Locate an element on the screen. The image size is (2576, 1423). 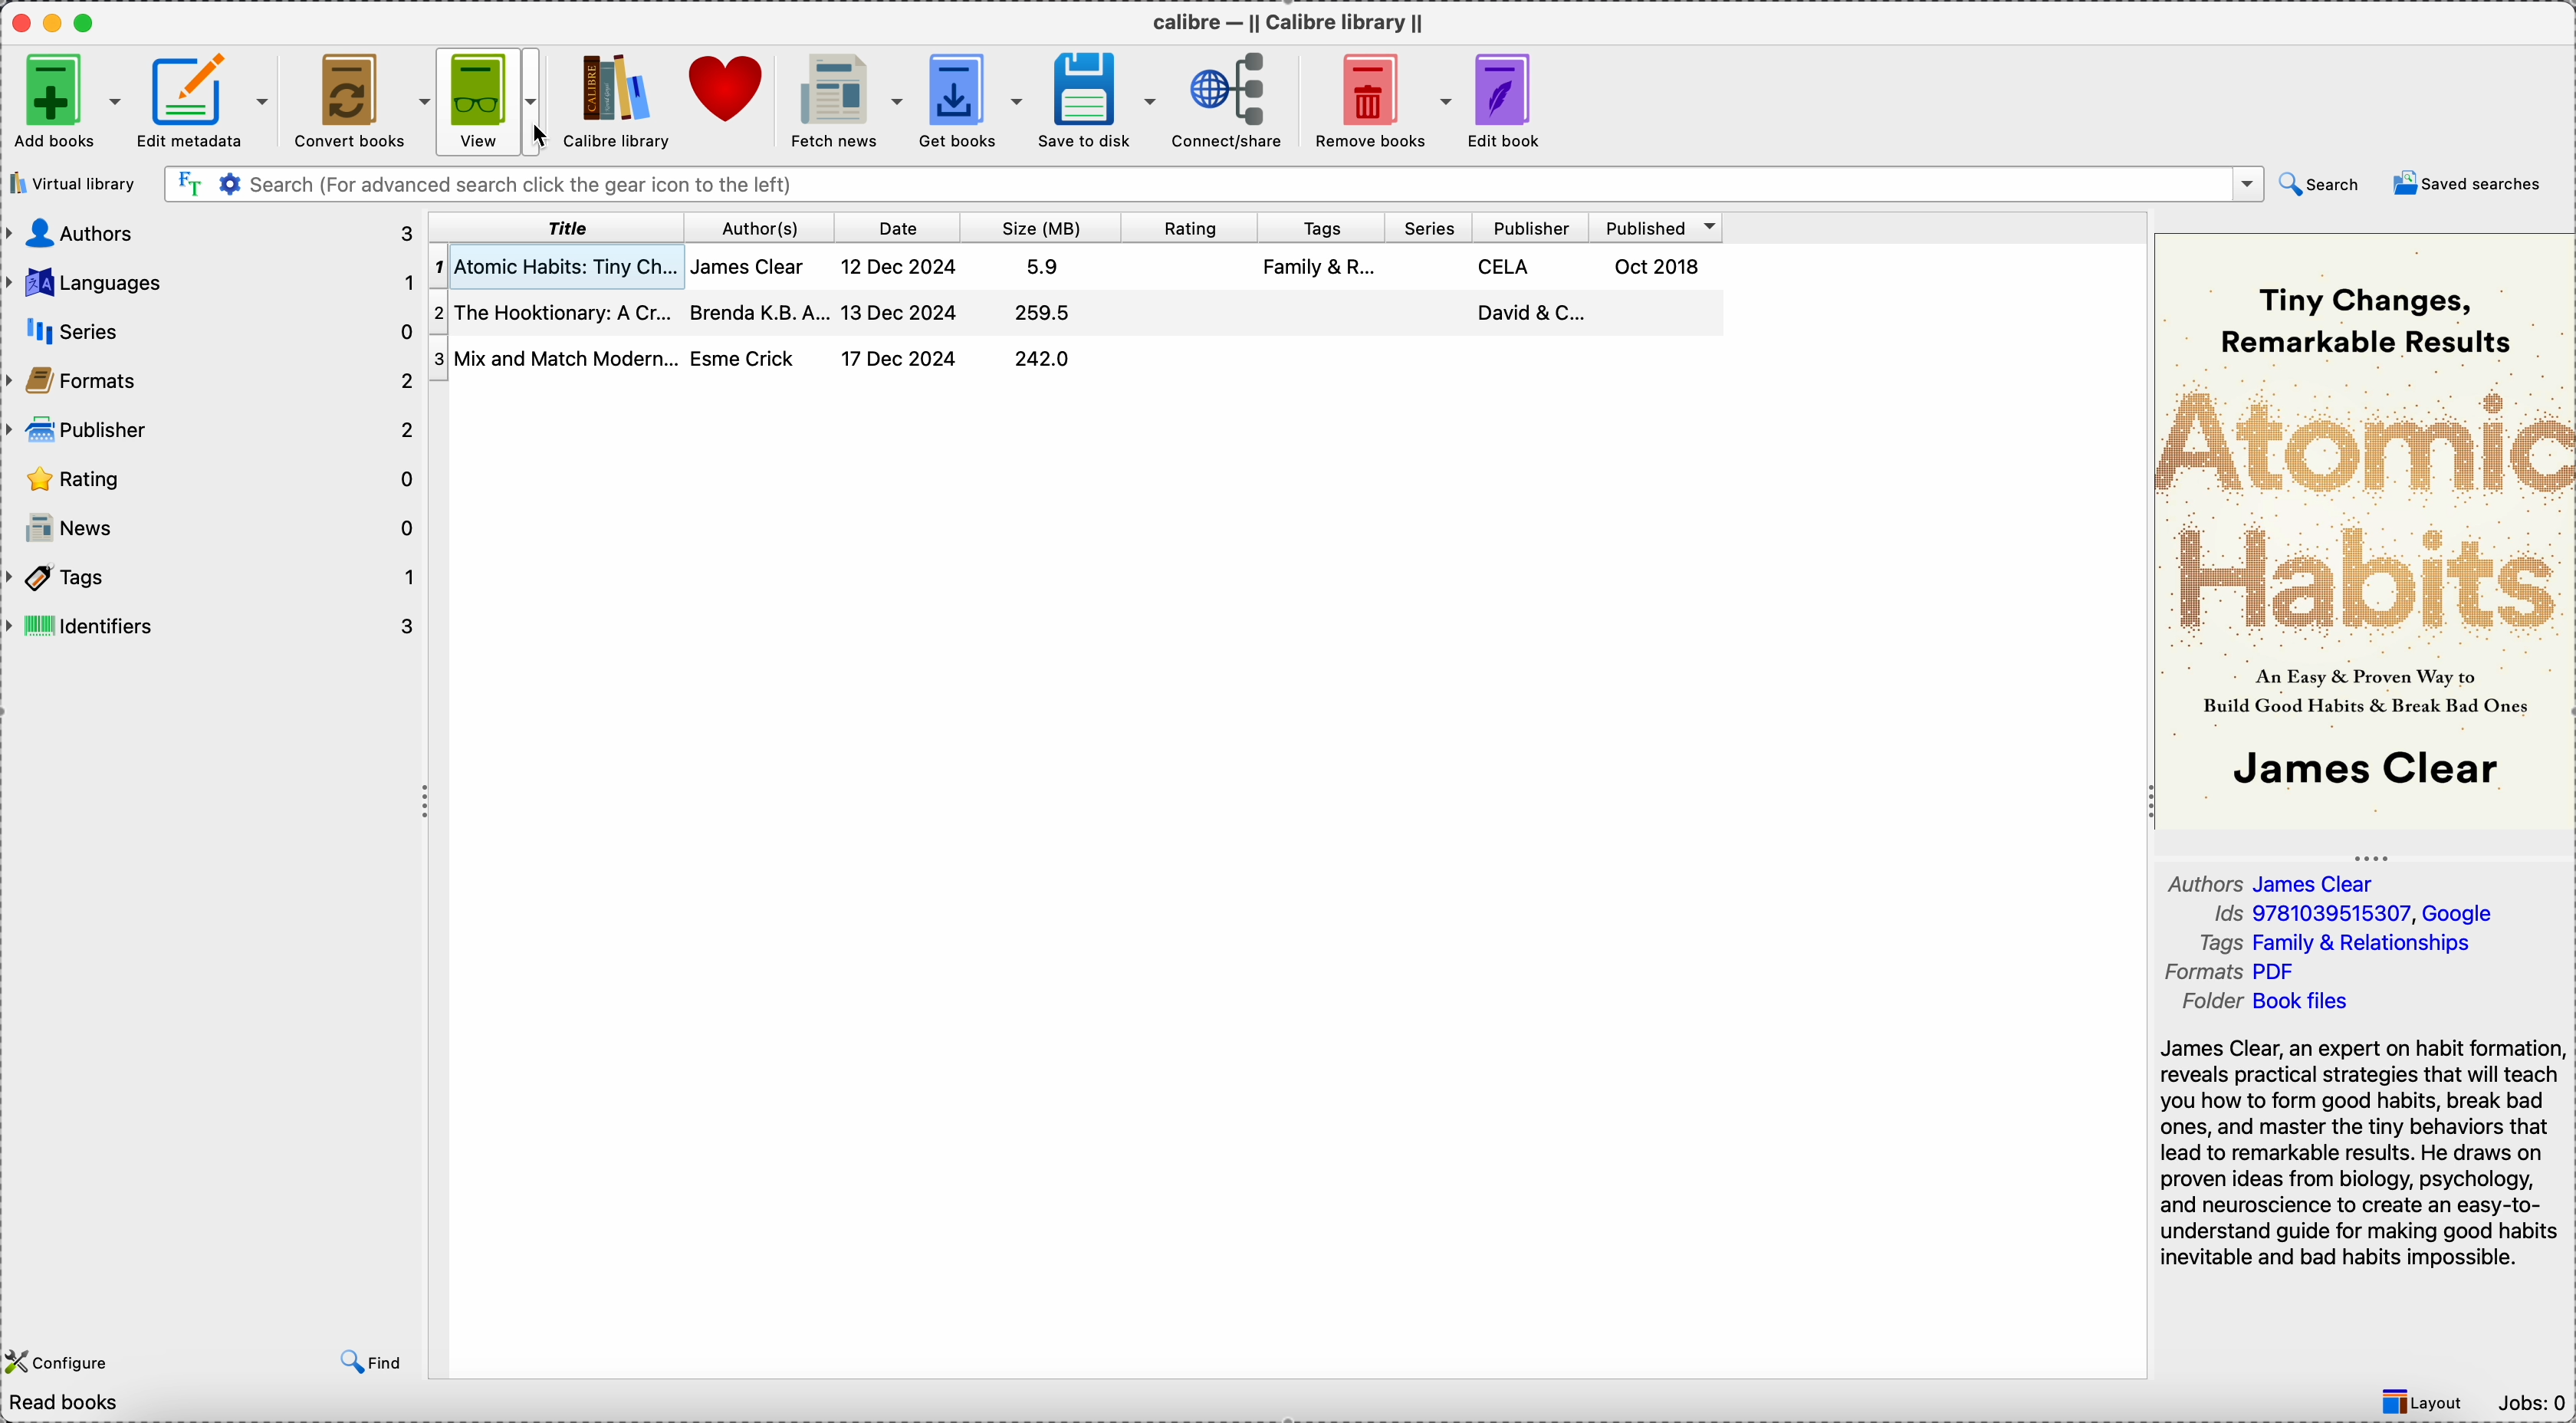
find is located at coordinates (367, 1359).